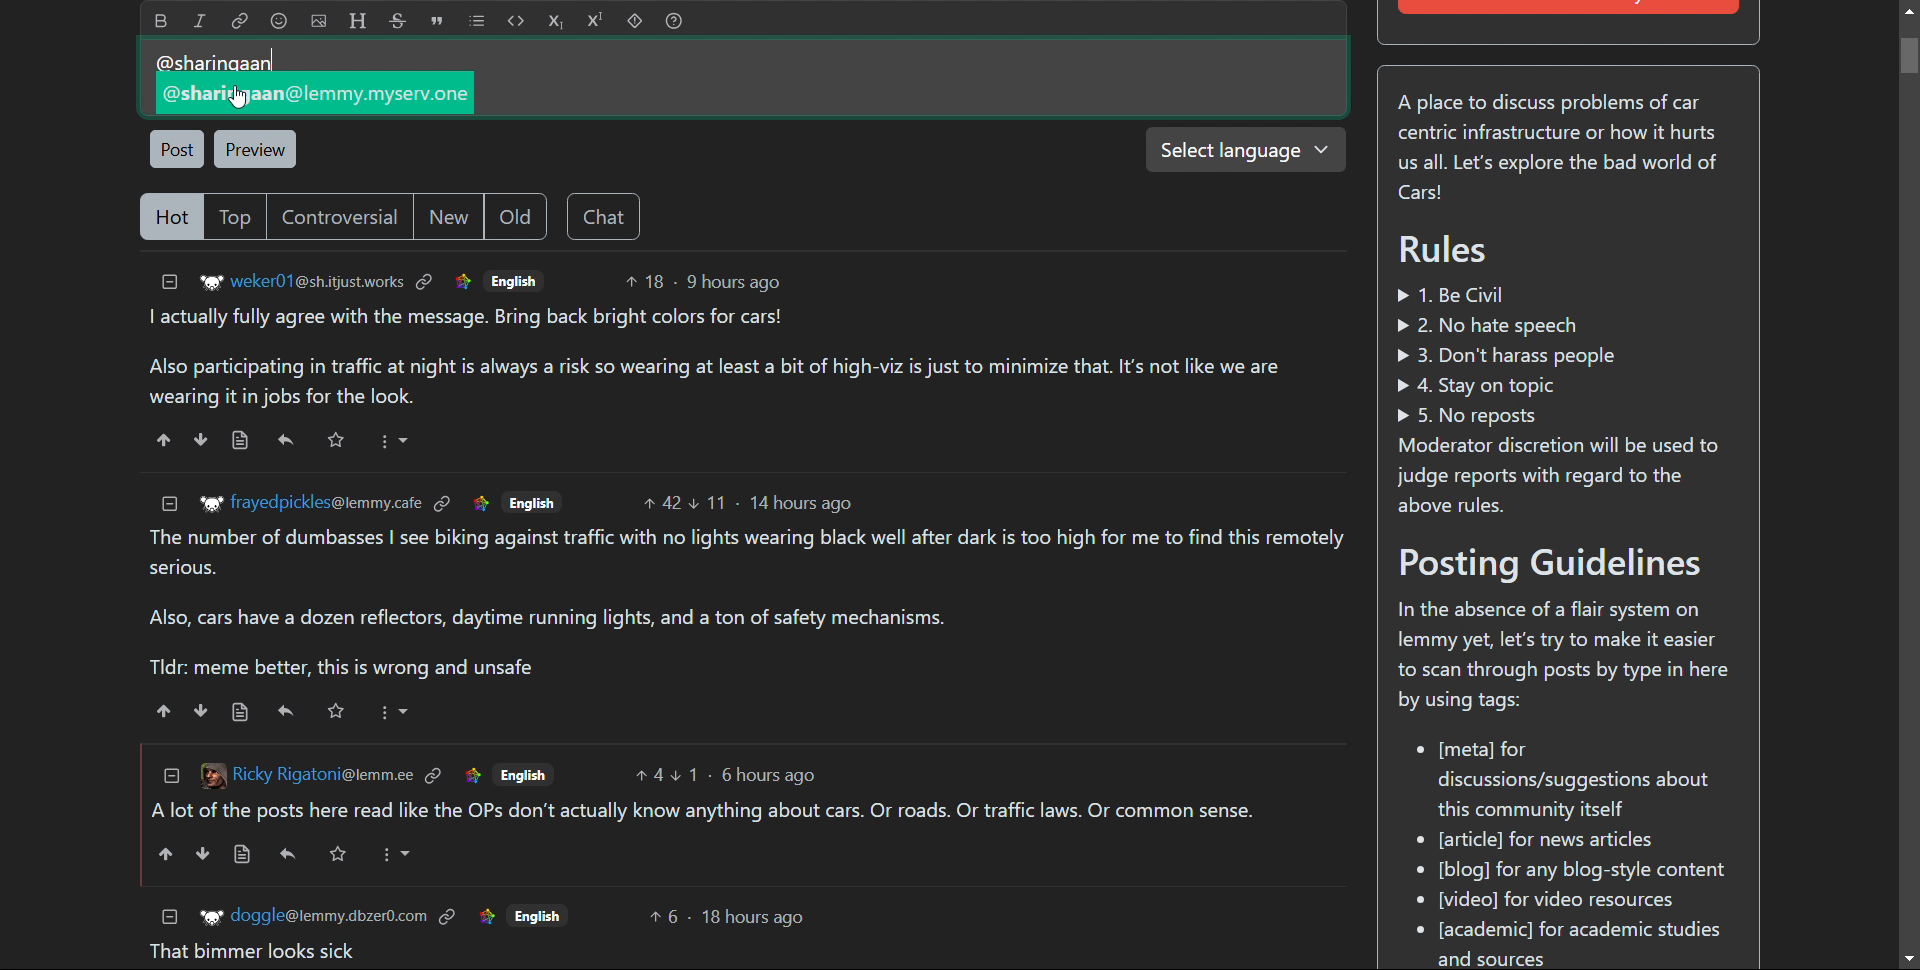  I want to click on 6 hours ago, so click(771, 775).